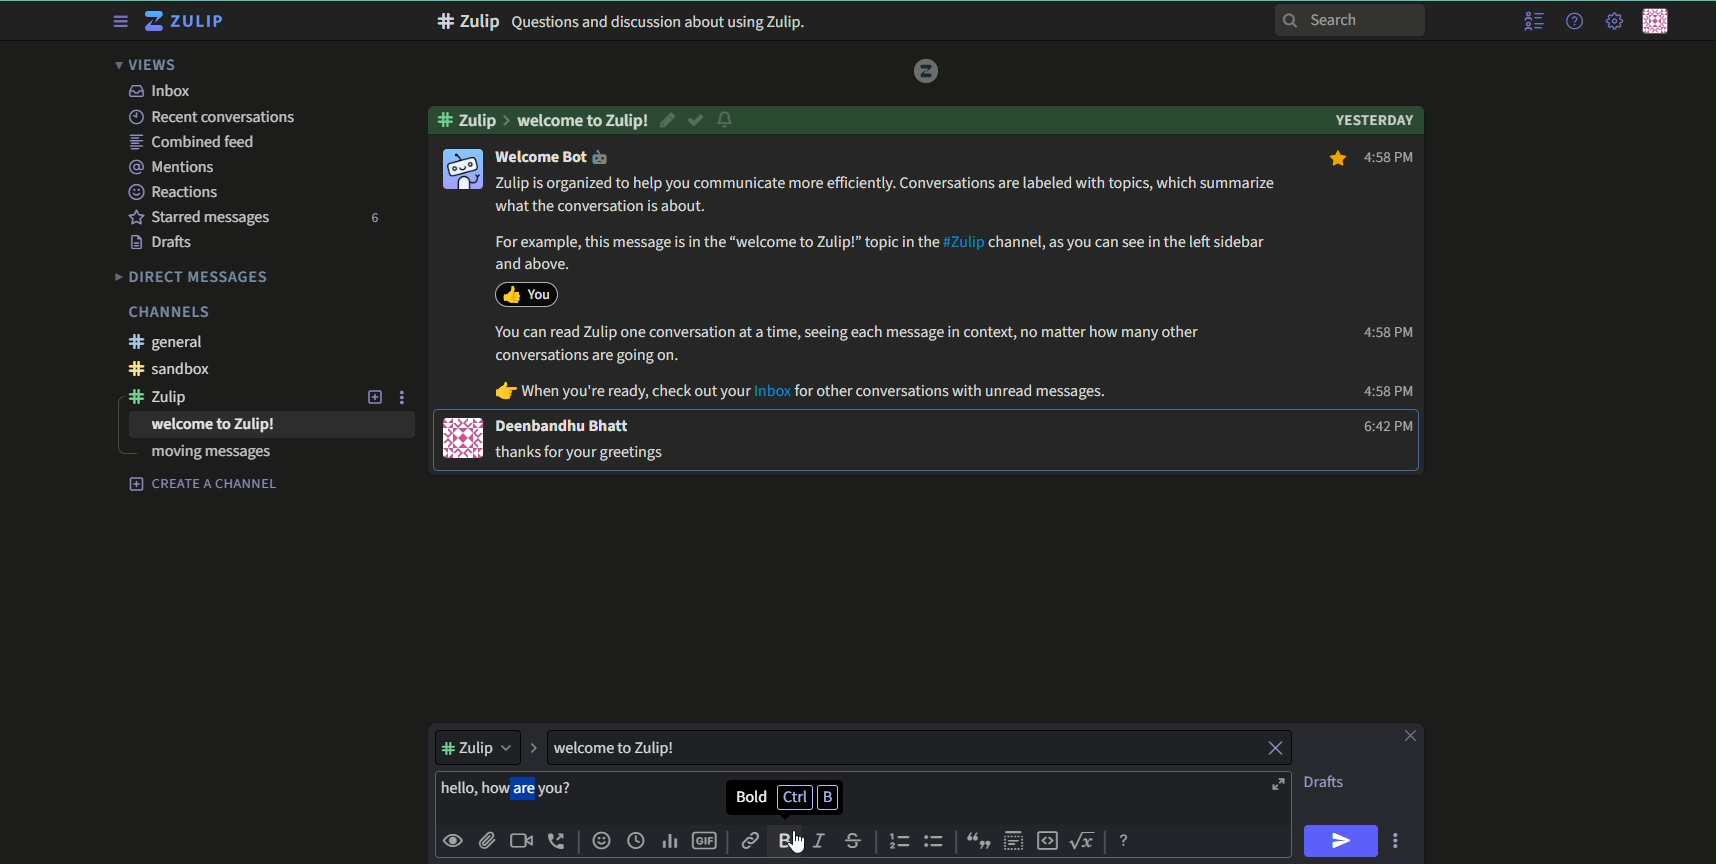 This screenshot has width=1716, height=864. What do you see at coordinates (669, 120) in the screenshot?
I see `edit` at bounding box center [669, 120].